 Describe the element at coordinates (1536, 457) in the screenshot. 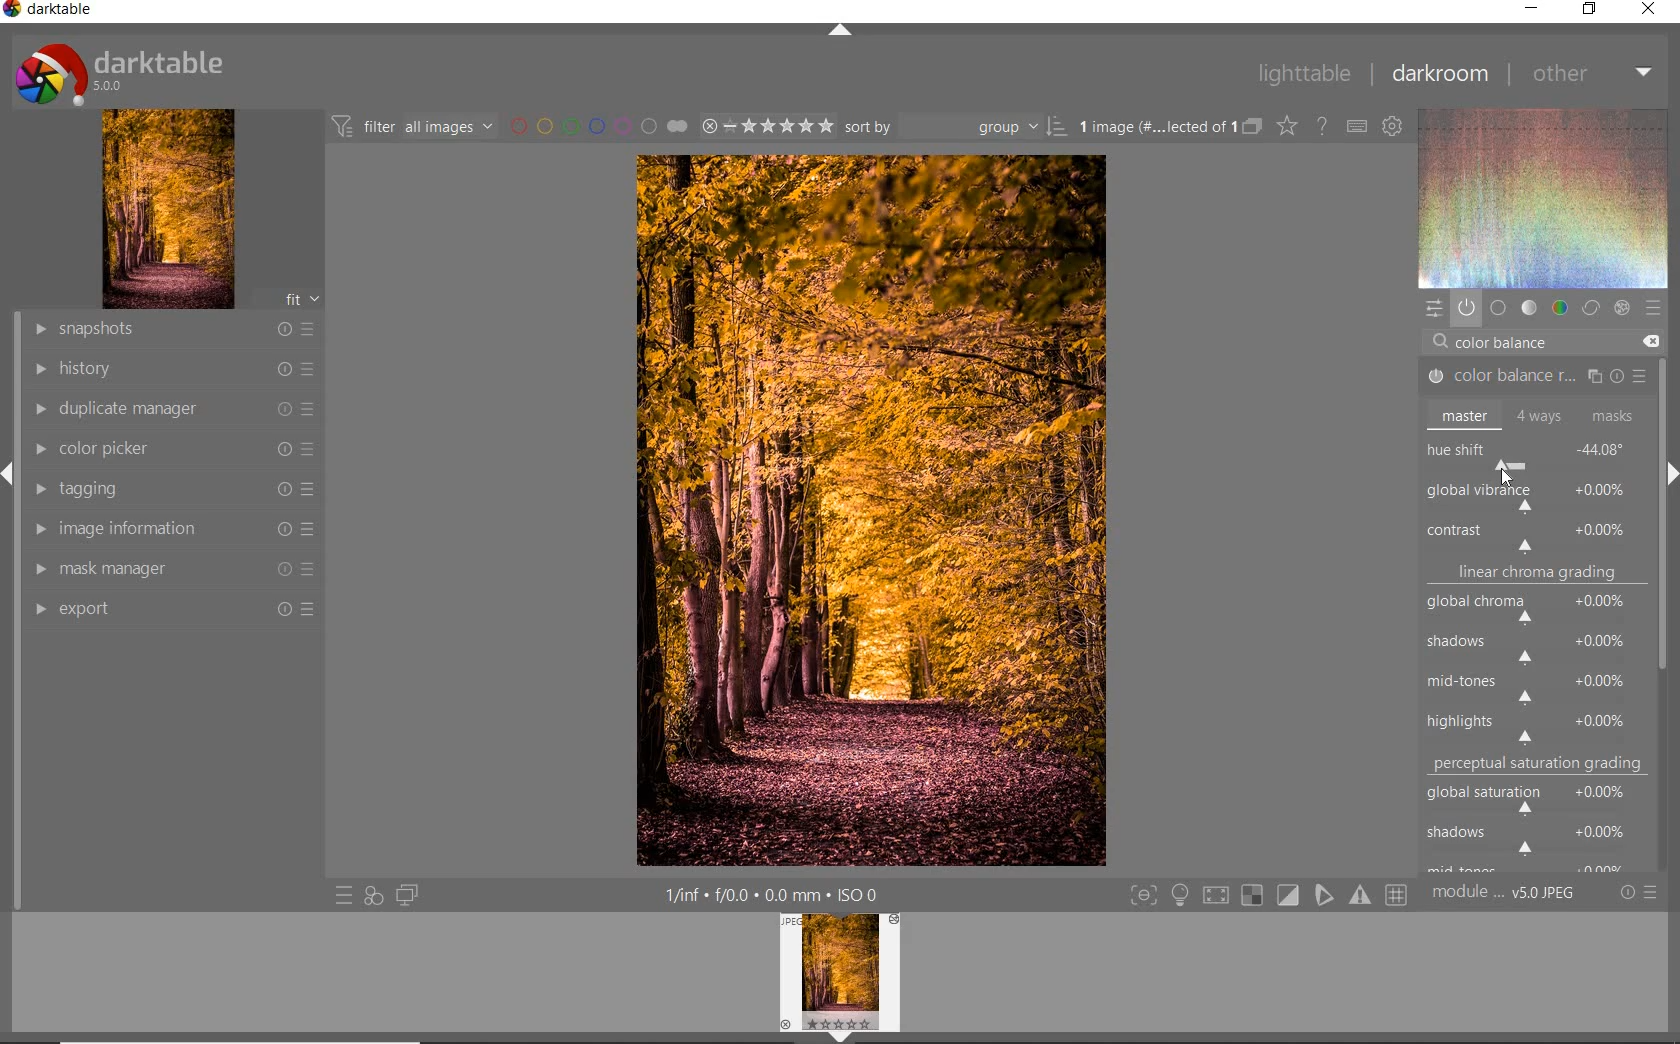

I see `hue shift` at that location.